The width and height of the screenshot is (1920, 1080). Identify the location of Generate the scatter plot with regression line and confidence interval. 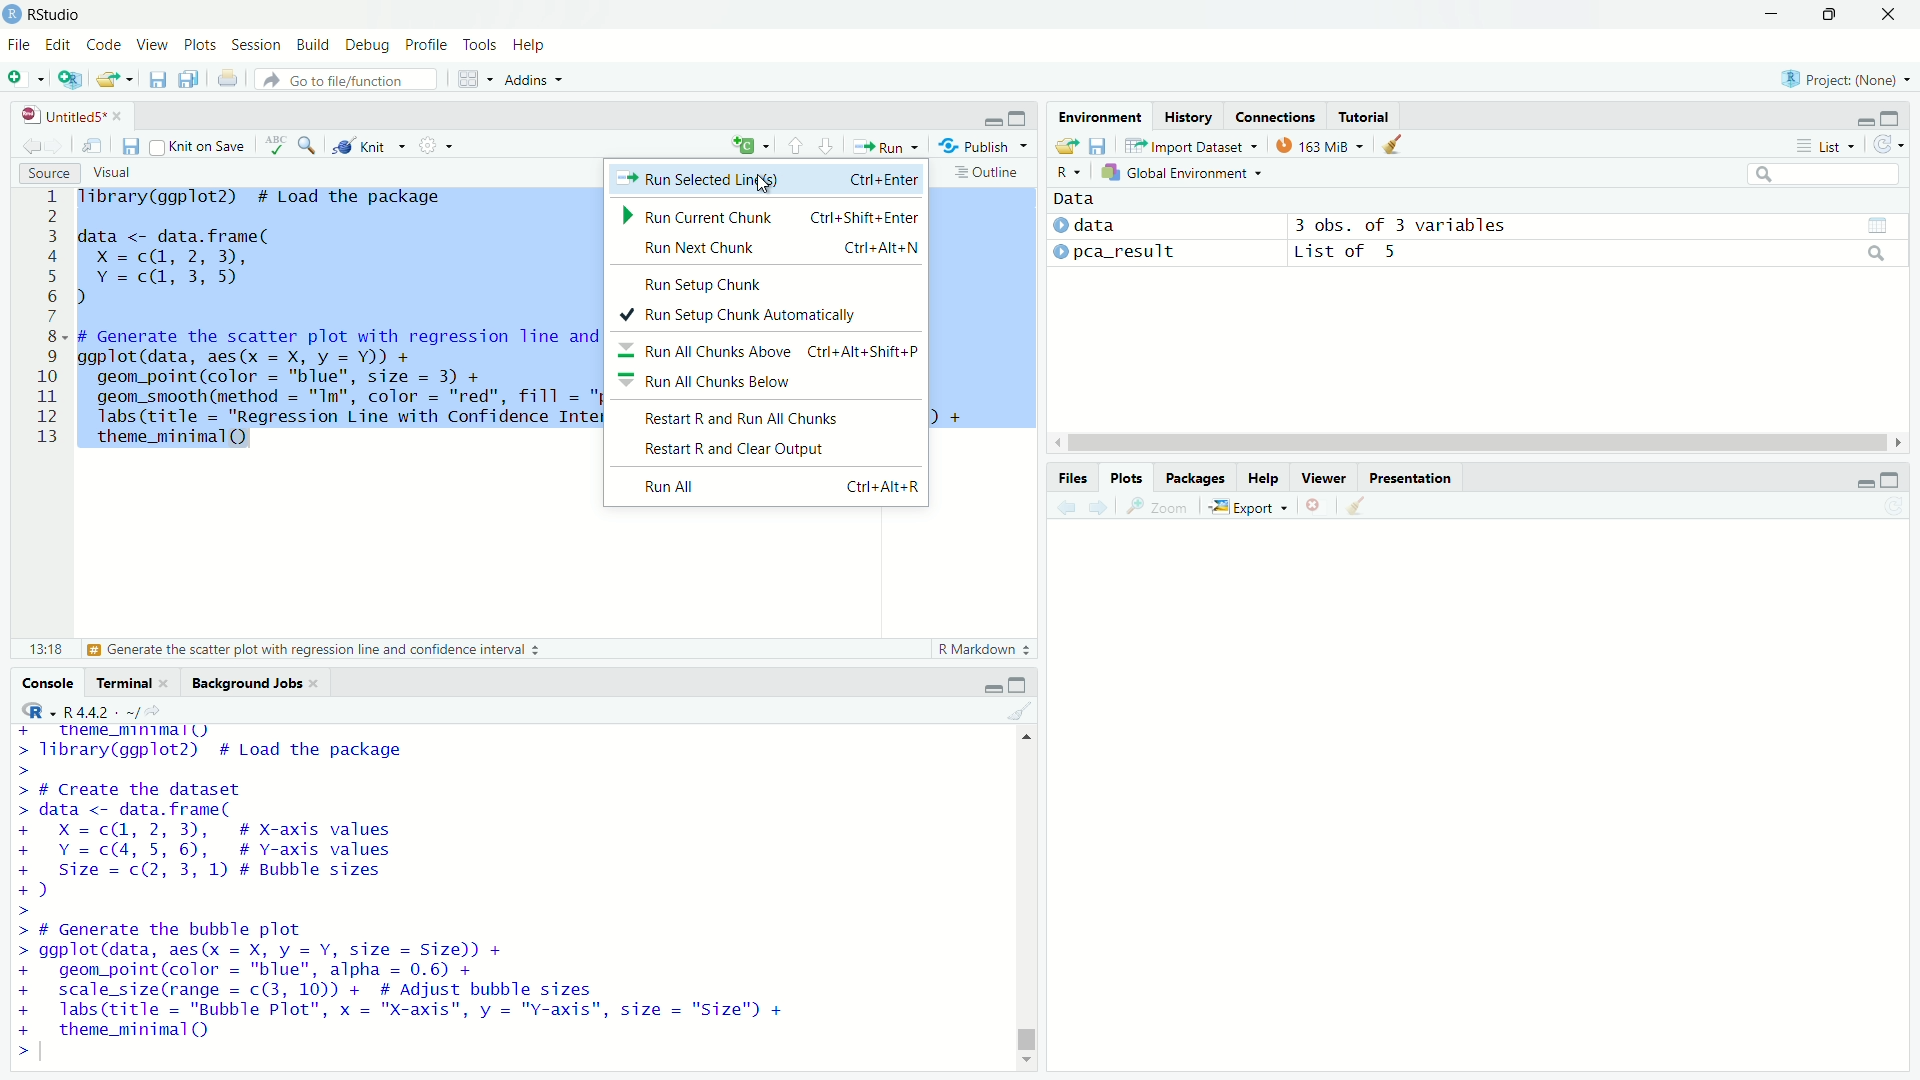
(315, 649).